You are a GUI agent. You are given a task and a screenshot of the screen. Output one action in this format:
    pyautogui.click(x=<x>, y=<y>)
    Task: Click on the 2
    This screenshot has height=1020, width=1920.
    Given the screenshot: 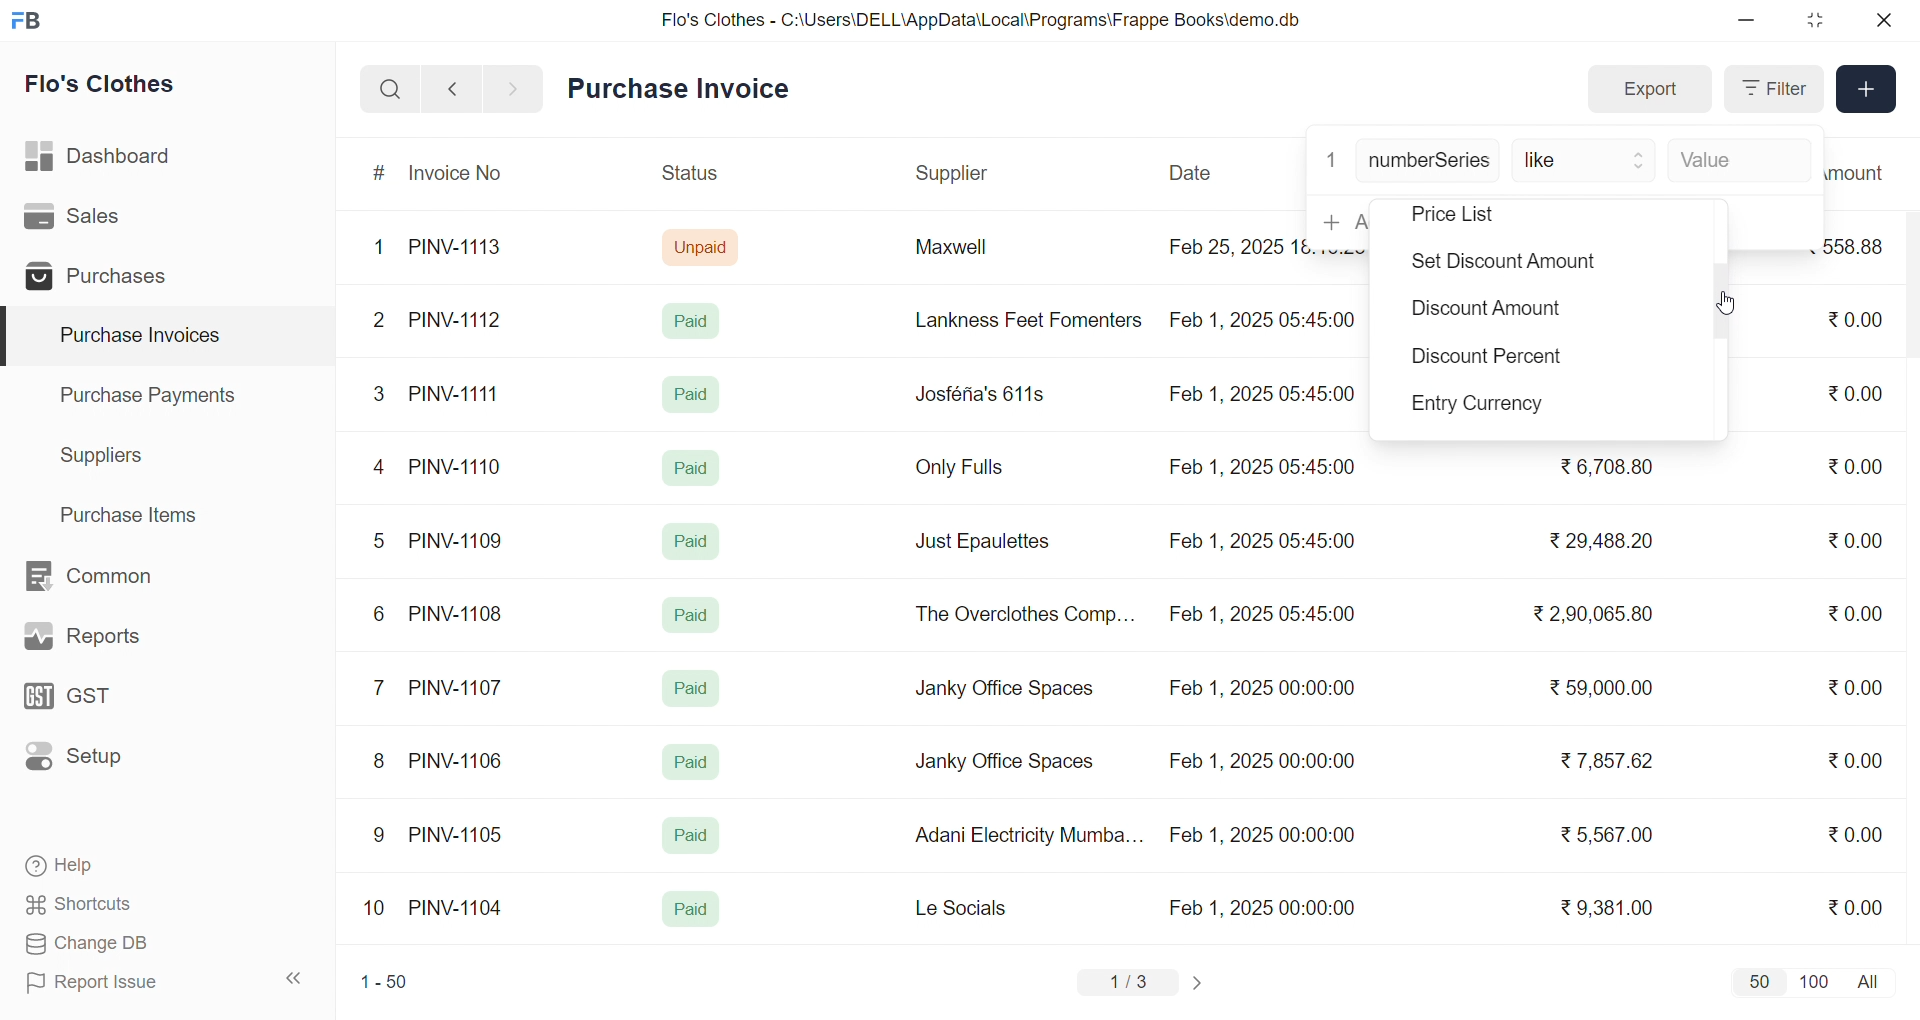 What is the action you would take?
    pyautogui.click(x=382, y=323)
    